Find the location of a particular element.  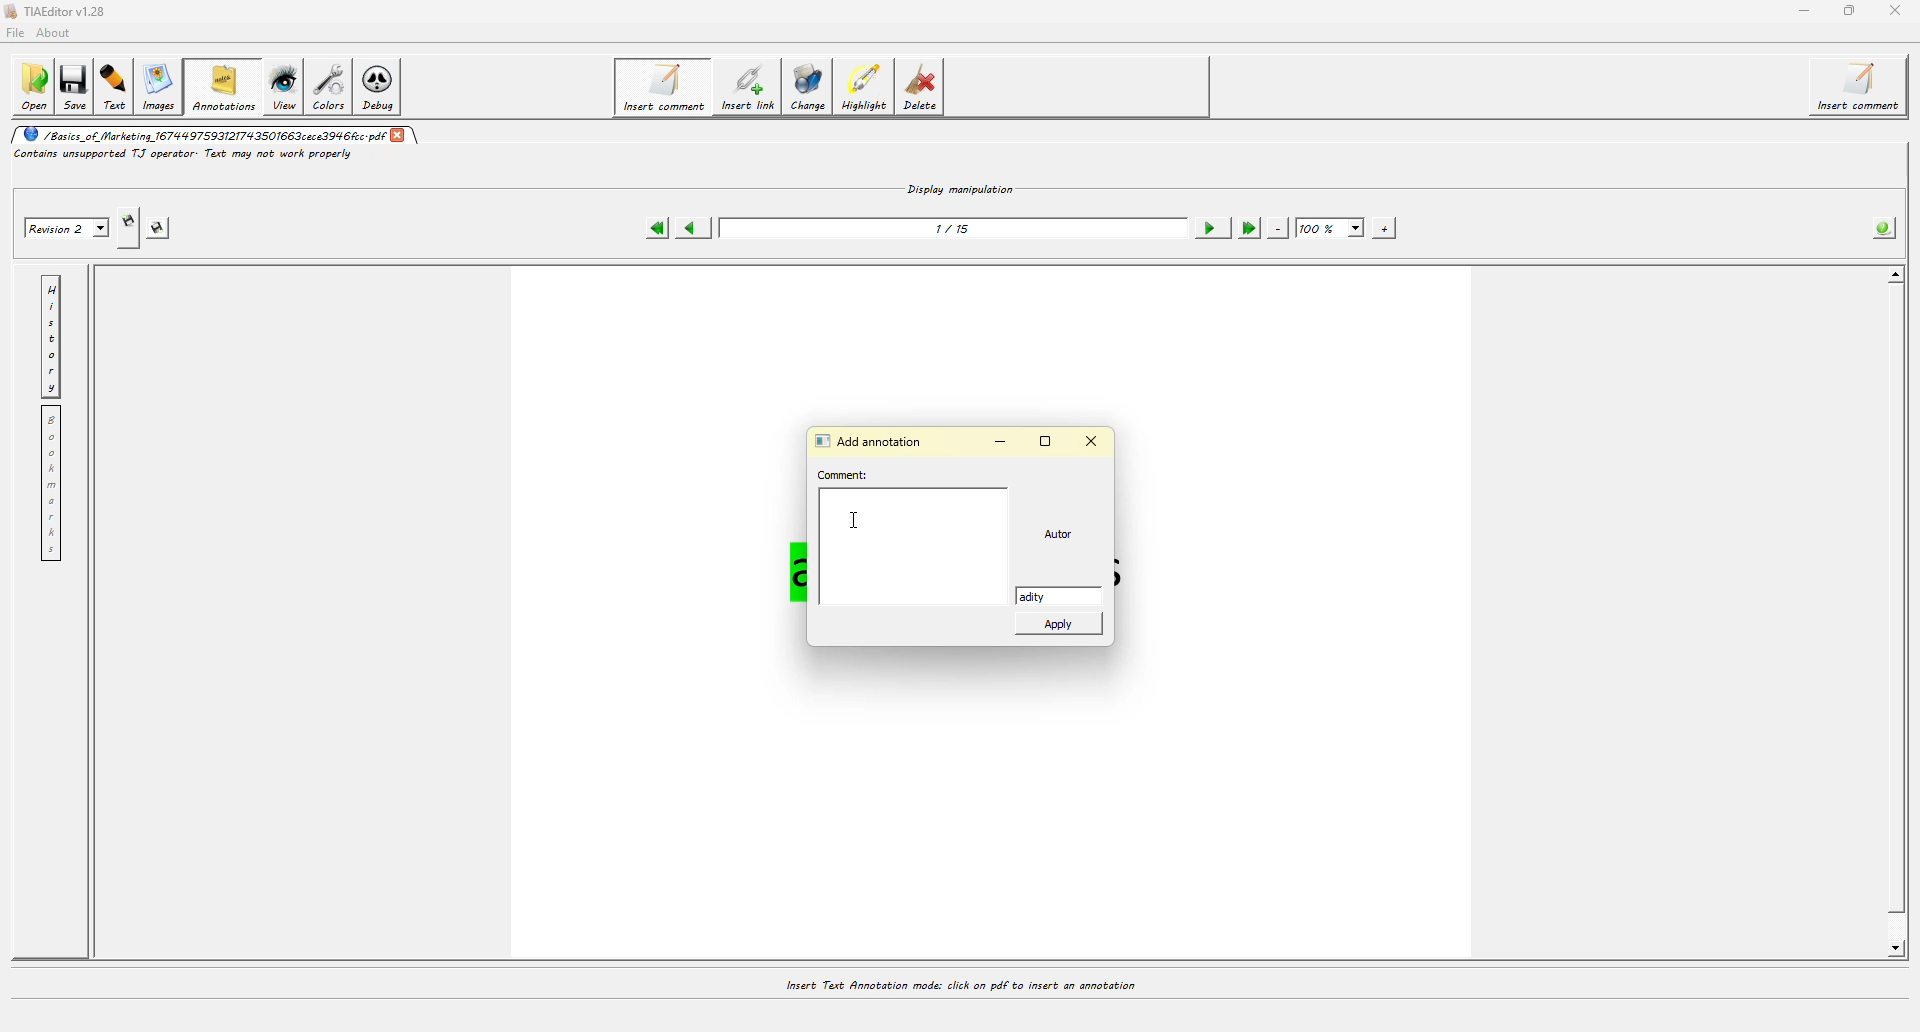

/Basics of Marketing 167999759312T793501663cece3996c.pdf is located at coordinates (201, 134).